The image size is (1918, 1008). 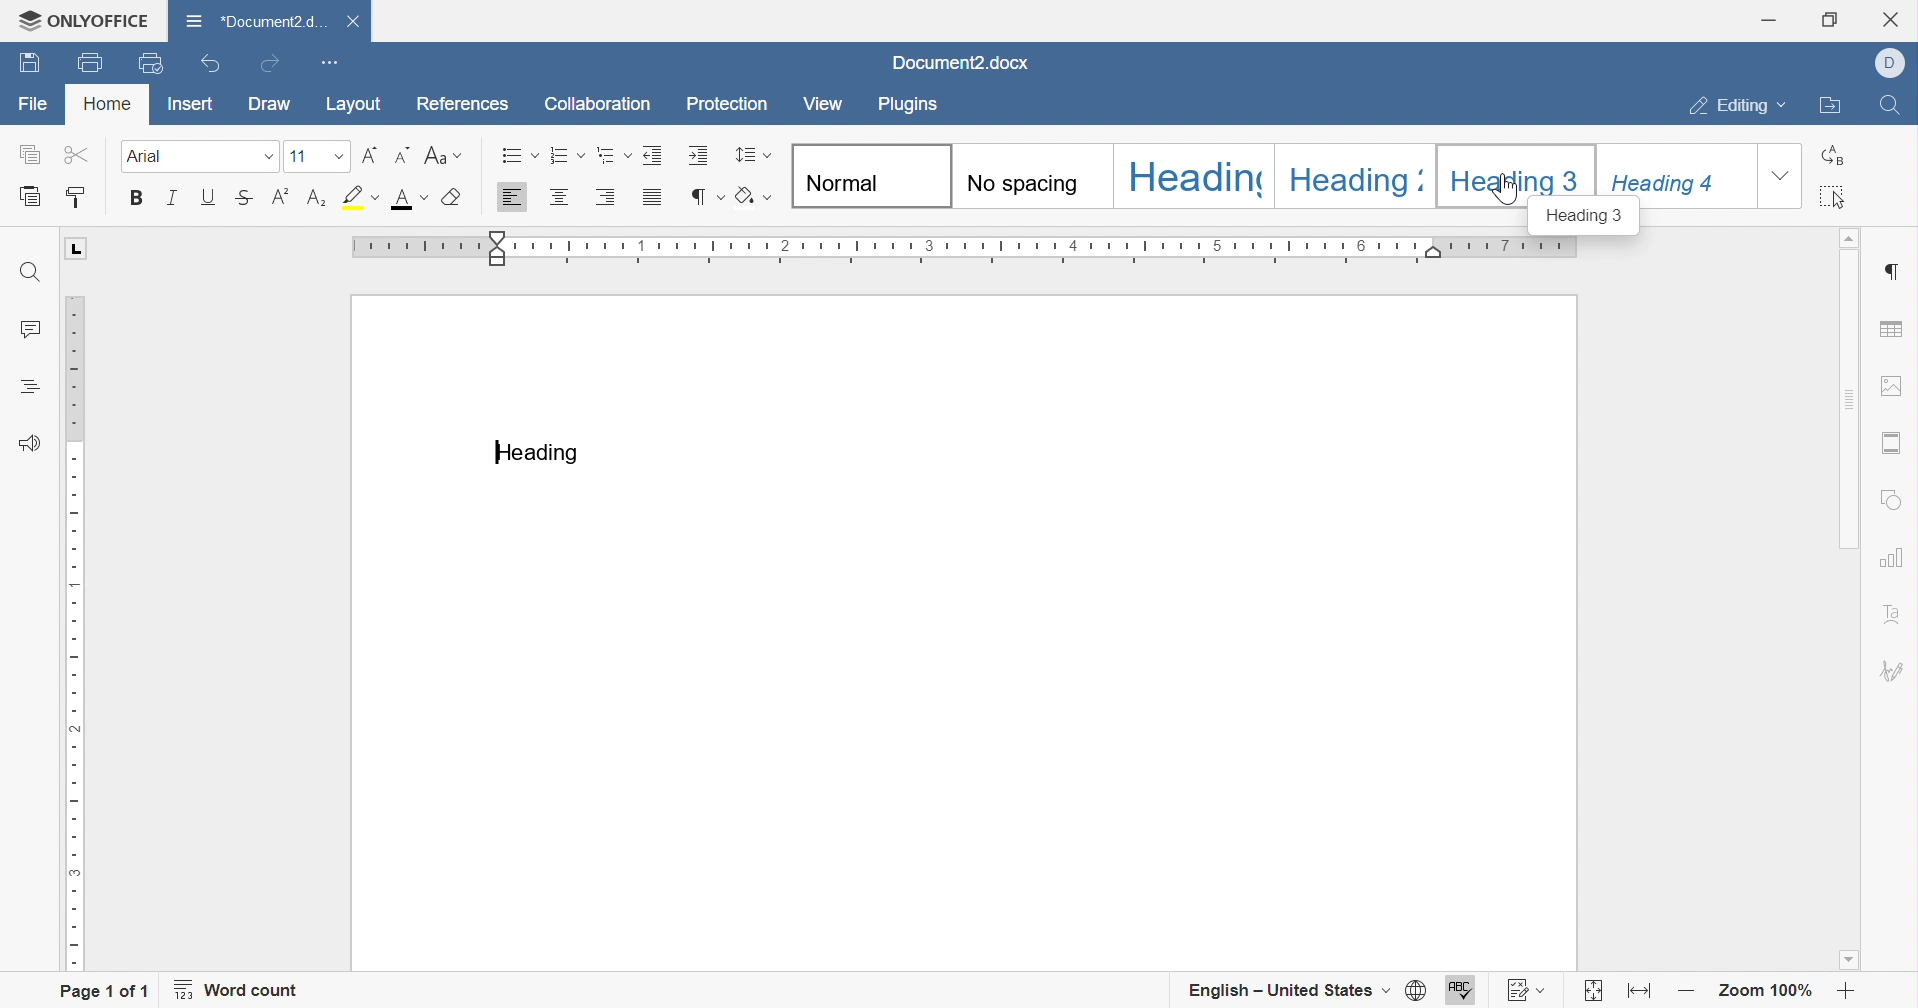 What do you see at coordinates (400, 156) in the screenshot?
I see `Decrement font size` at bounding box center [400, 156].